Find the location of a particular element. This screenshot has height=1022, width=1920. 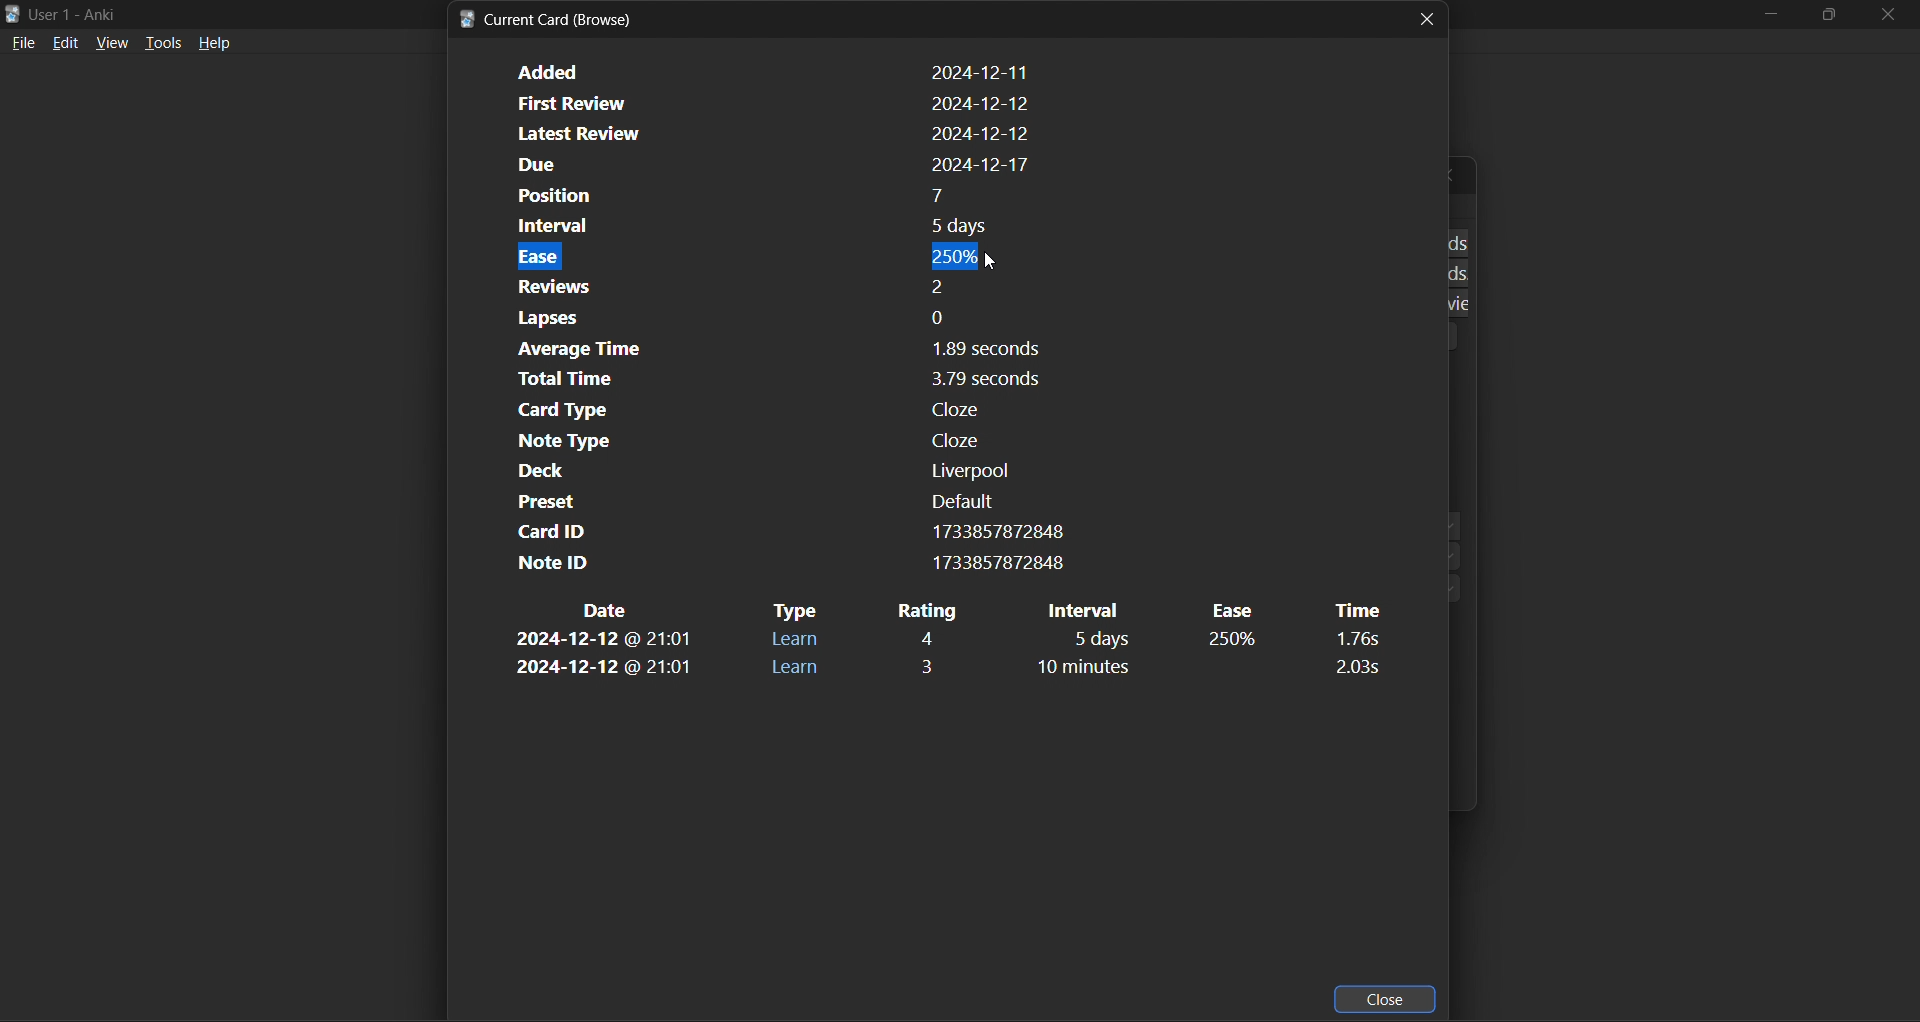

time is located at coordinates (1354, 610).